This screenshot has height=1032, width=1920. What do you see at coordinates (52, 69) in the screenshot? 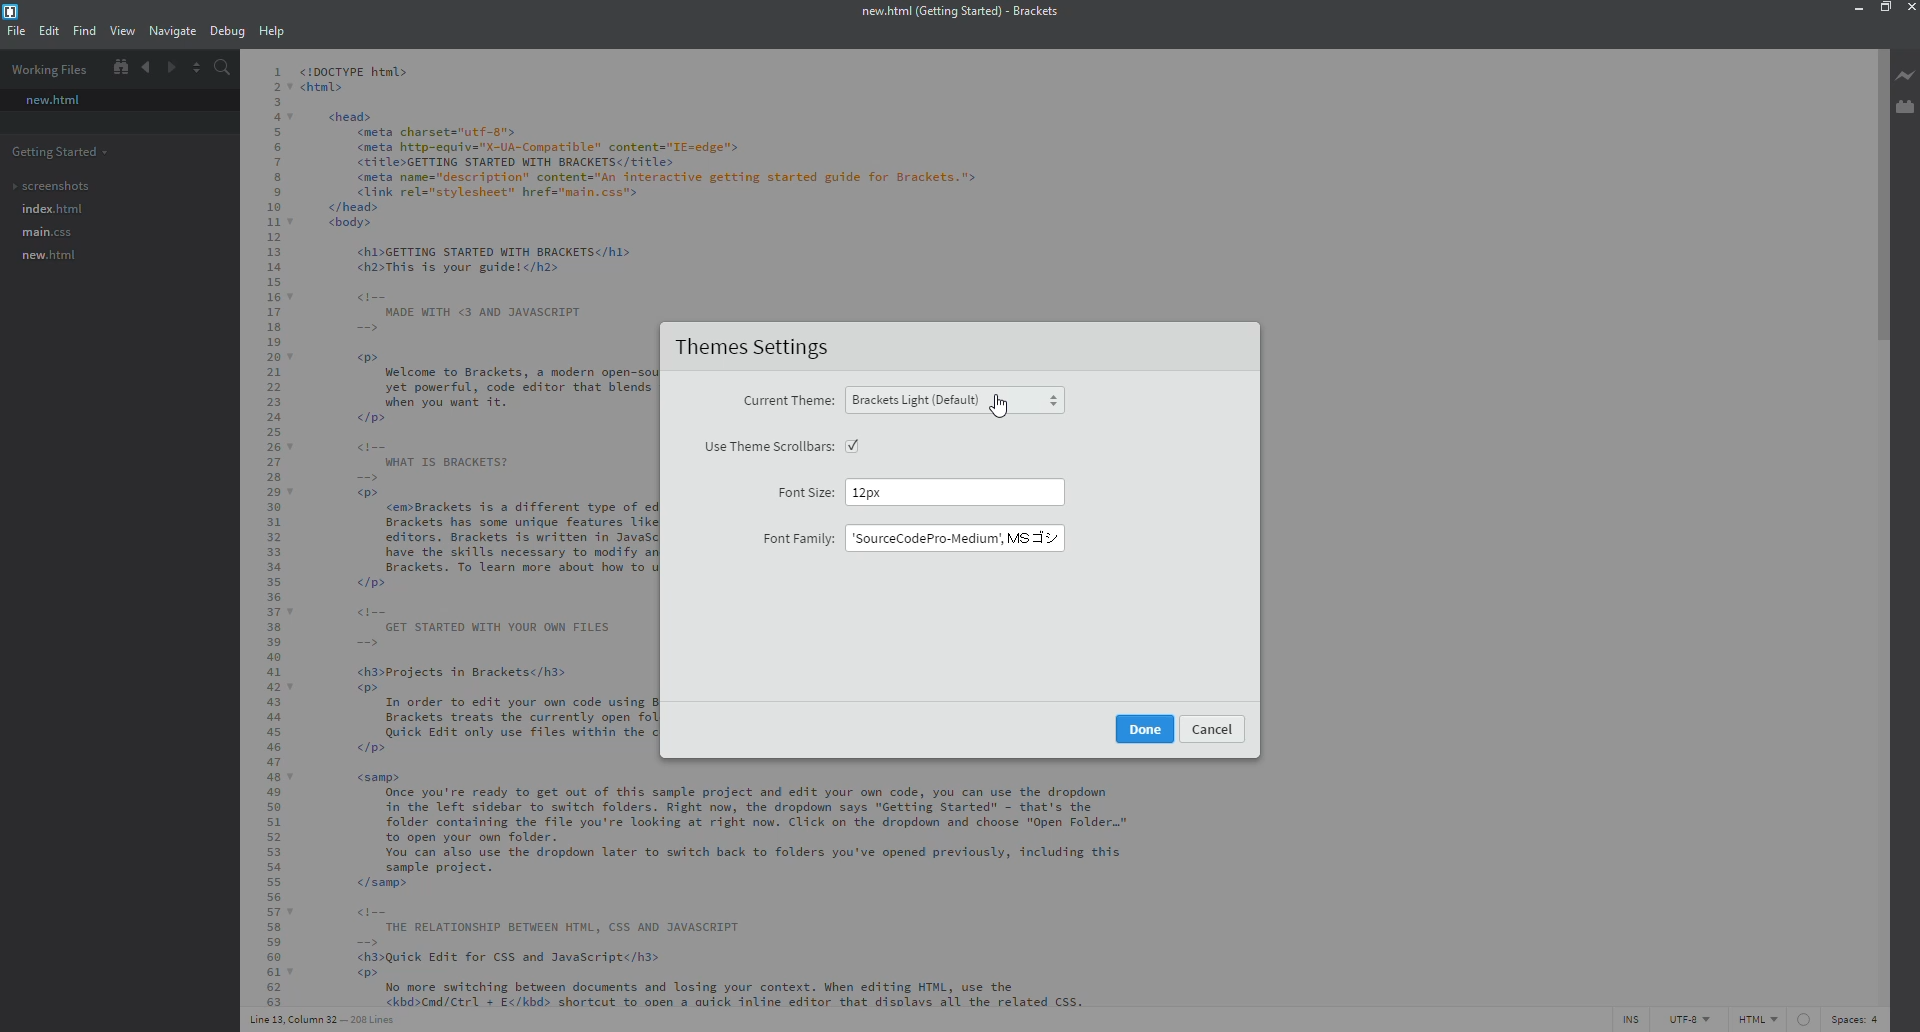
I see `working files` at bounding box center [52, 69].